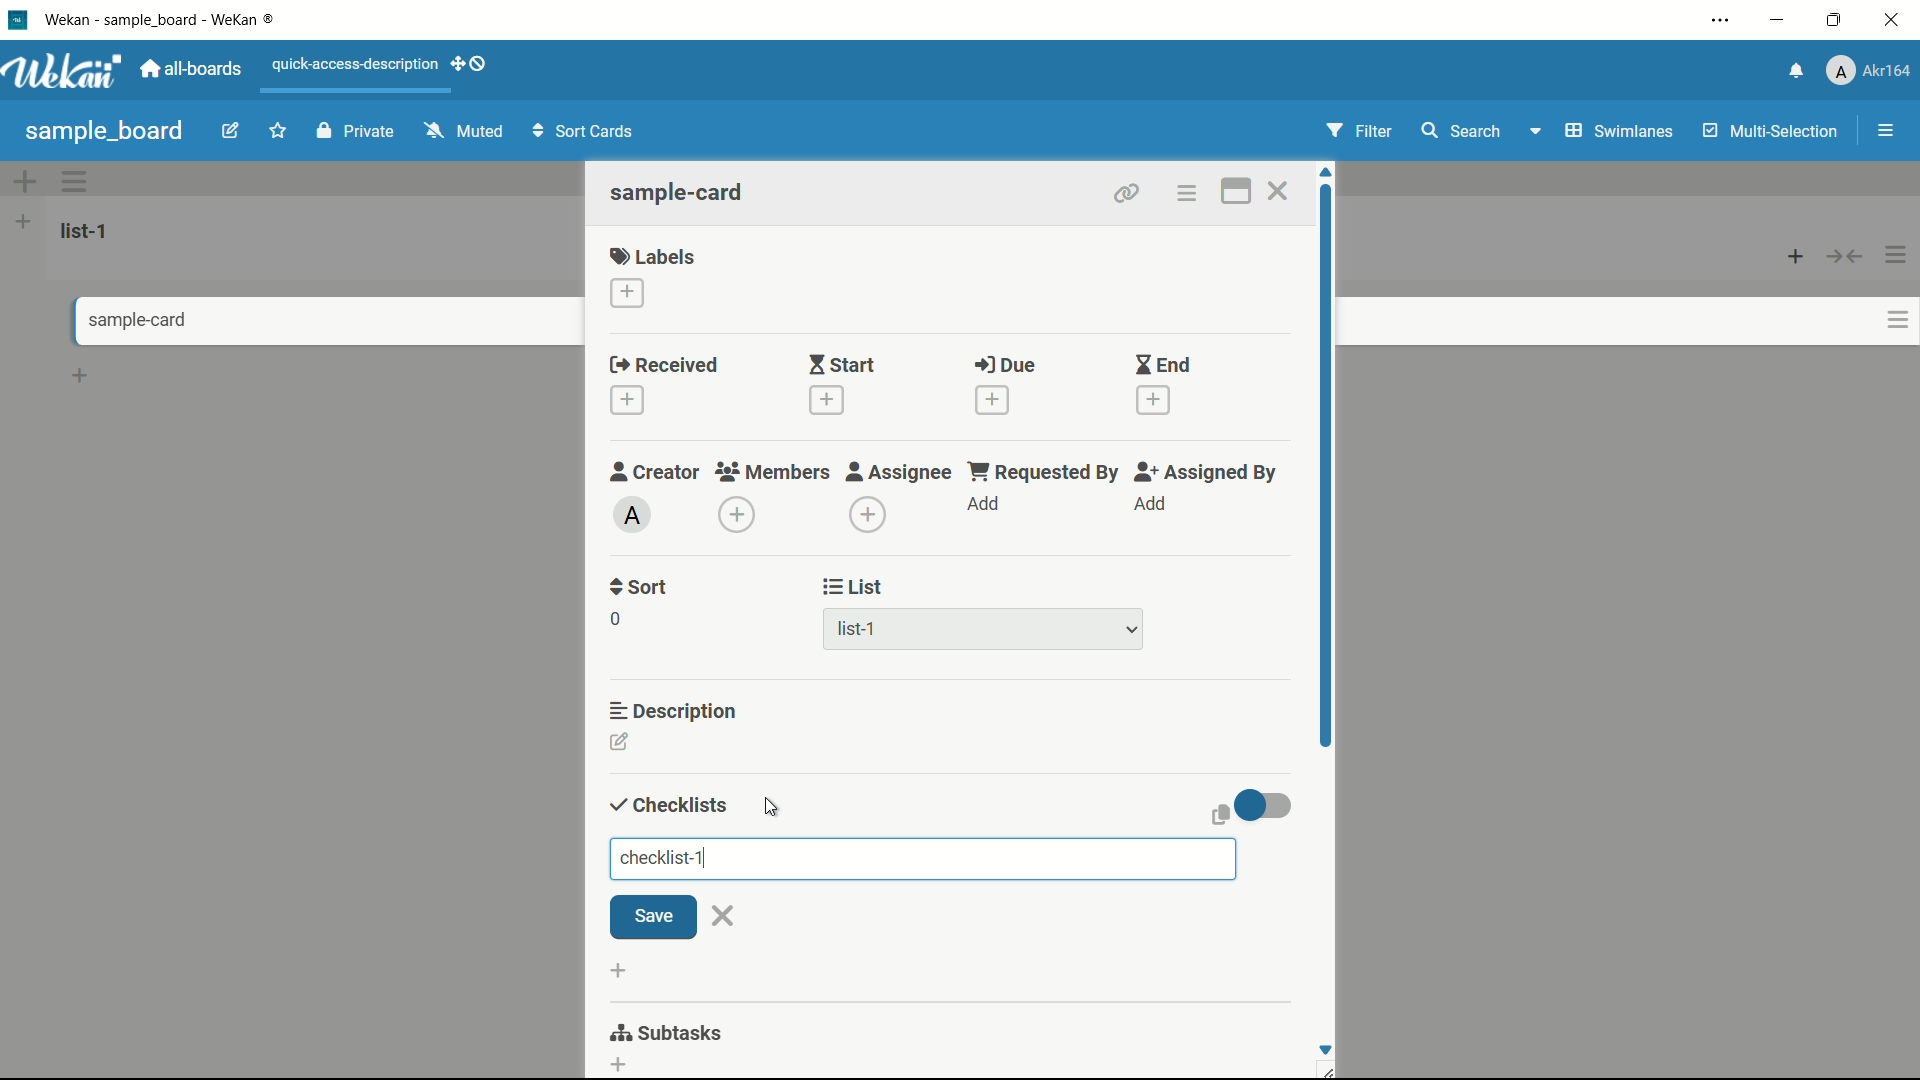 The width and height of the screenshot is (1920, 1080). I want to click on cursor, so click(769, 808).